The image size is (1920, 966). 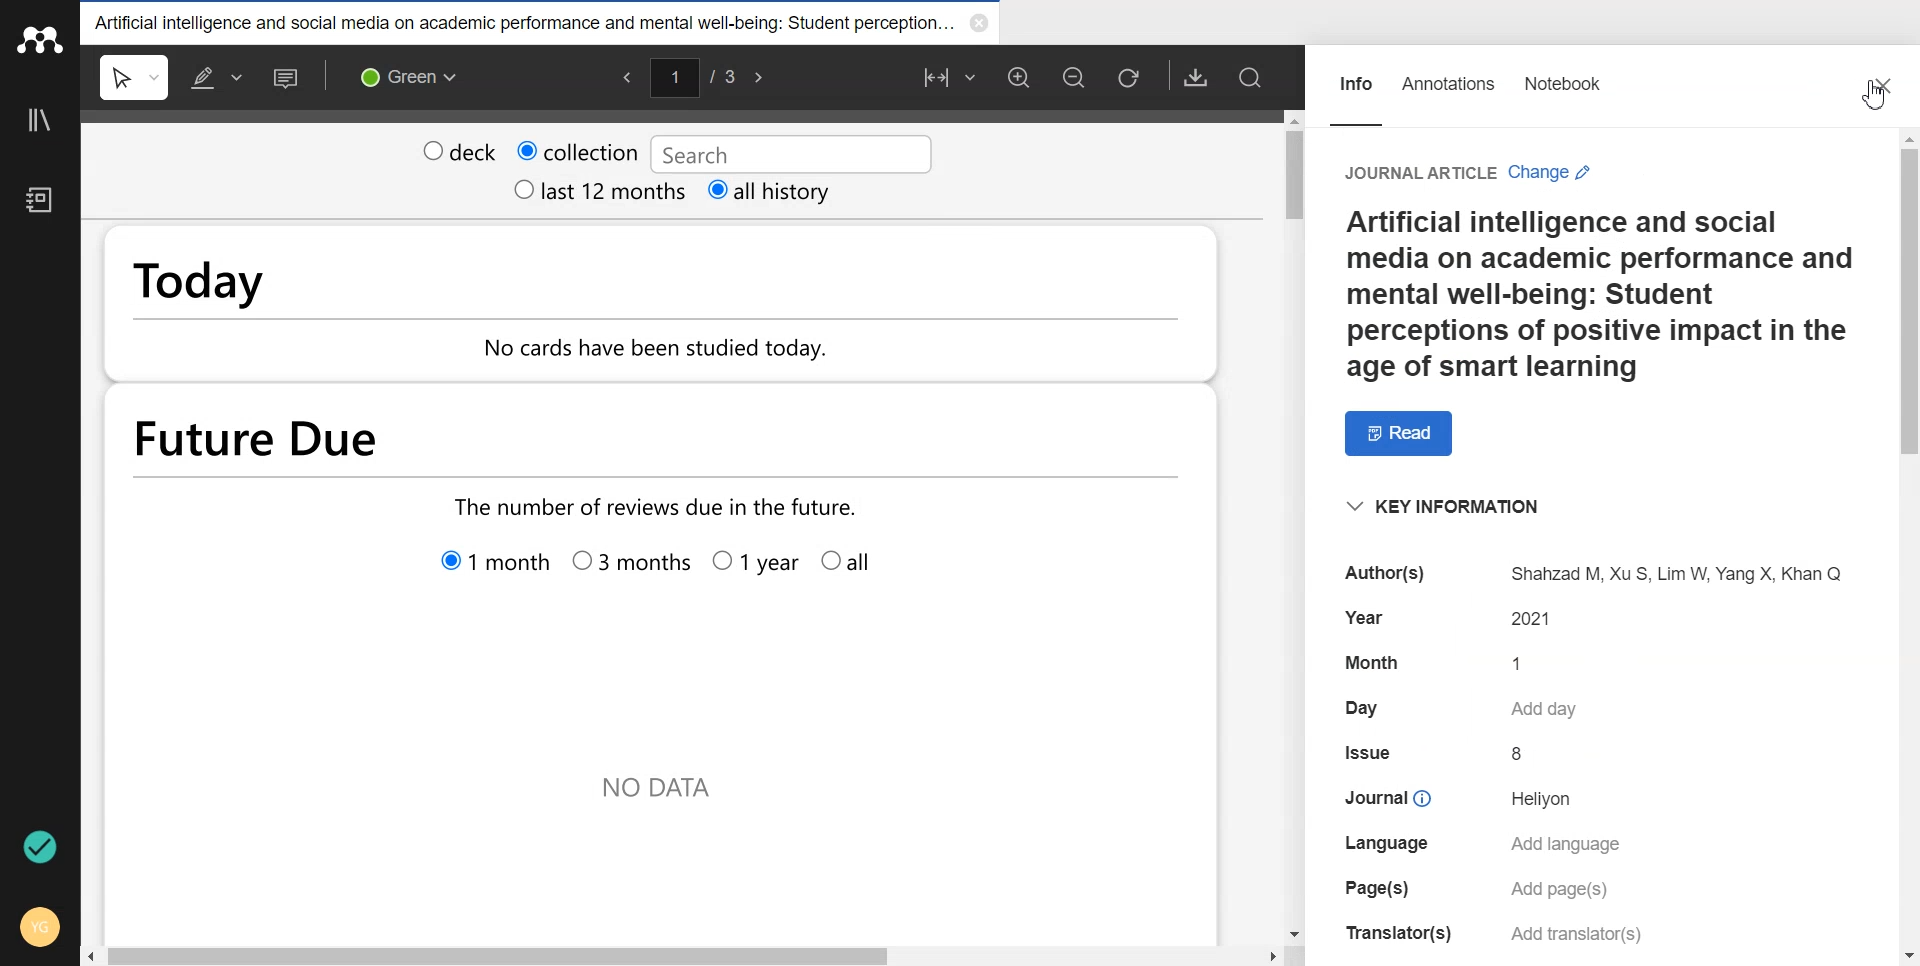 I want to click on 1 month, so click(x=499, y=562).